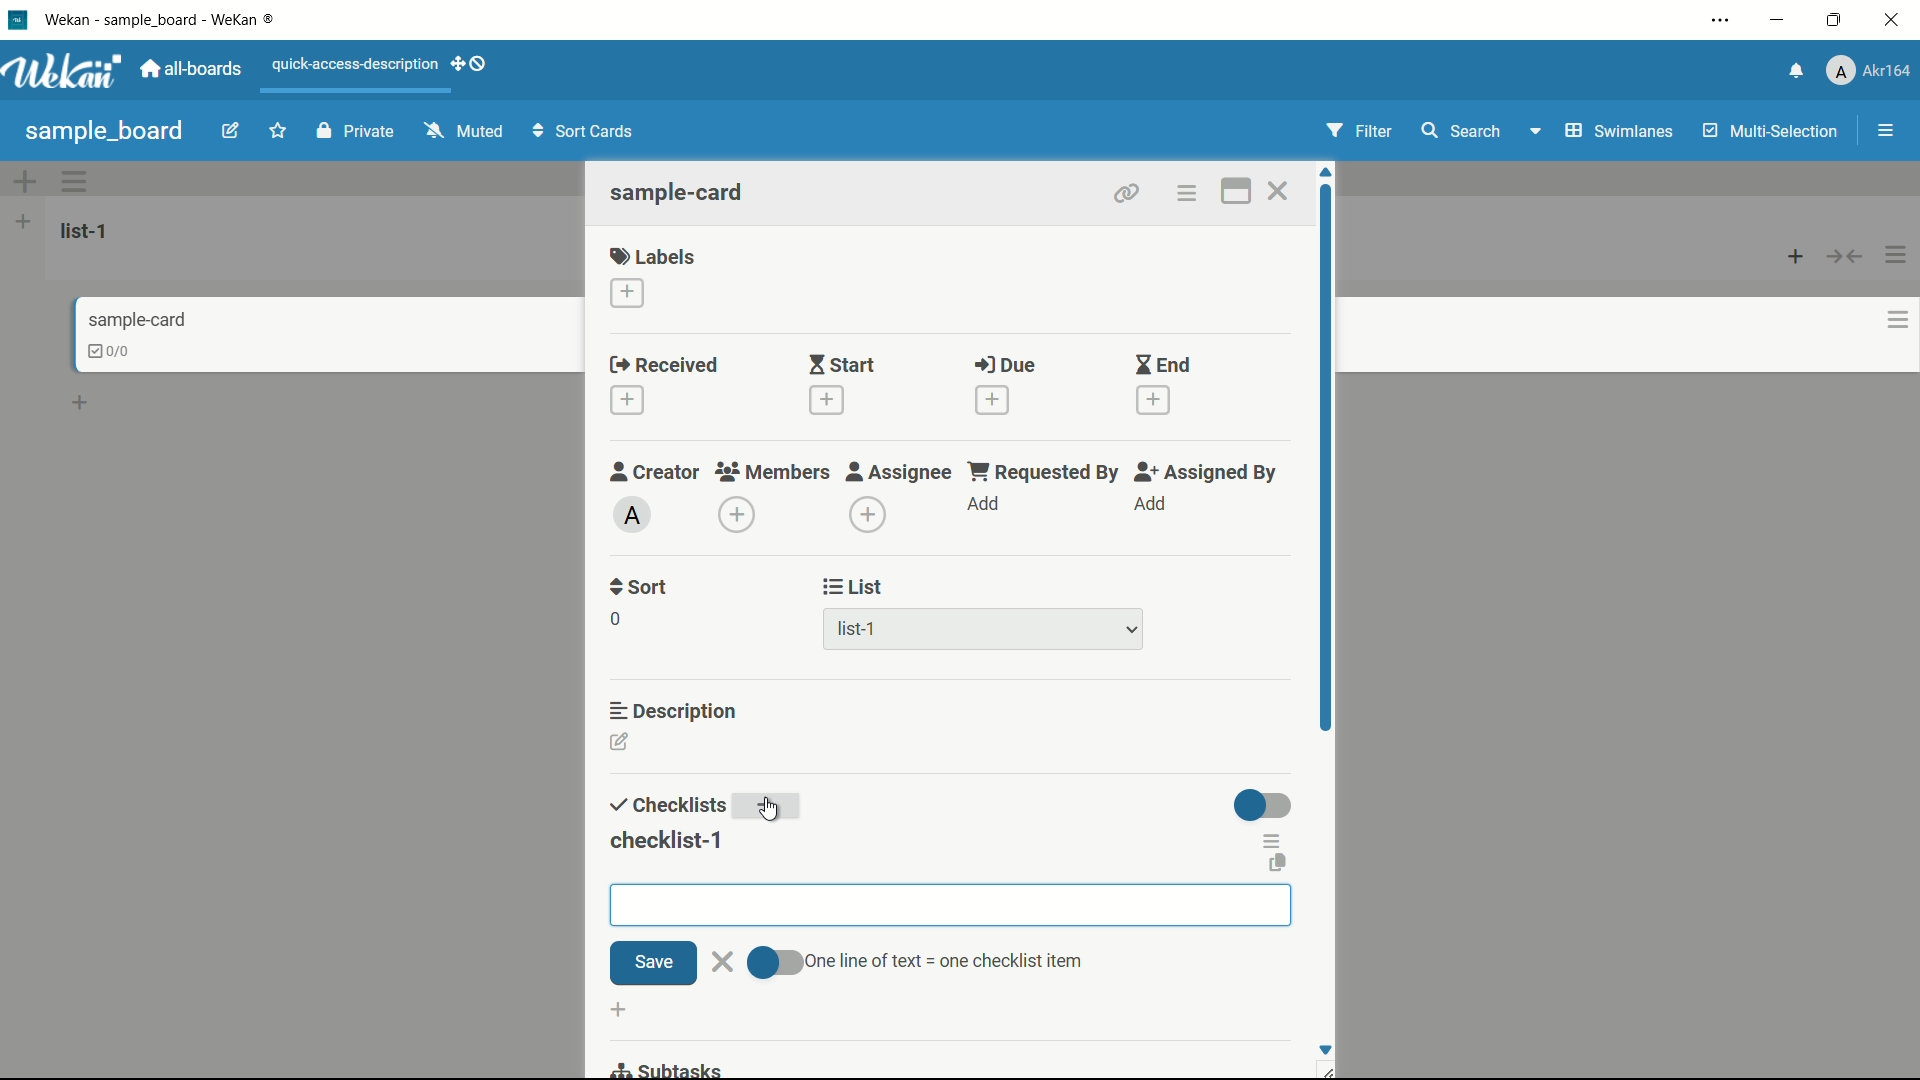 This screenshot has height=1080, width=1920. Describe the element at coordinates (1846, 256) in the screenshot. I see `collapse` at that location.